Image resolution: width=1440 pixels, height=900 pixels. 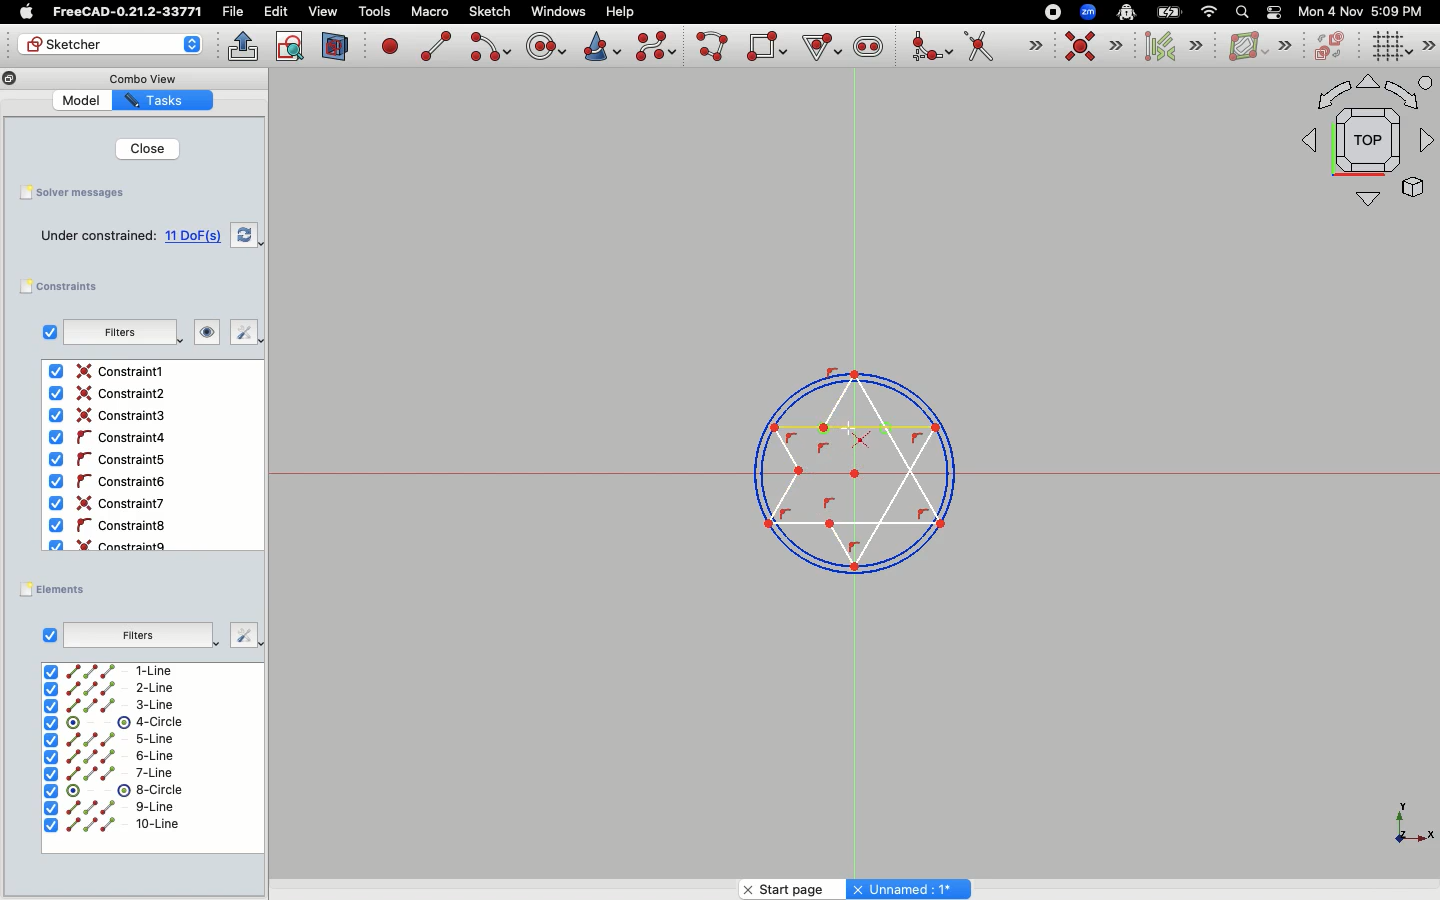 What do you see at coordinates (79, 99) in the screenshot?
I see `Model` at bounding box center [79, 99].